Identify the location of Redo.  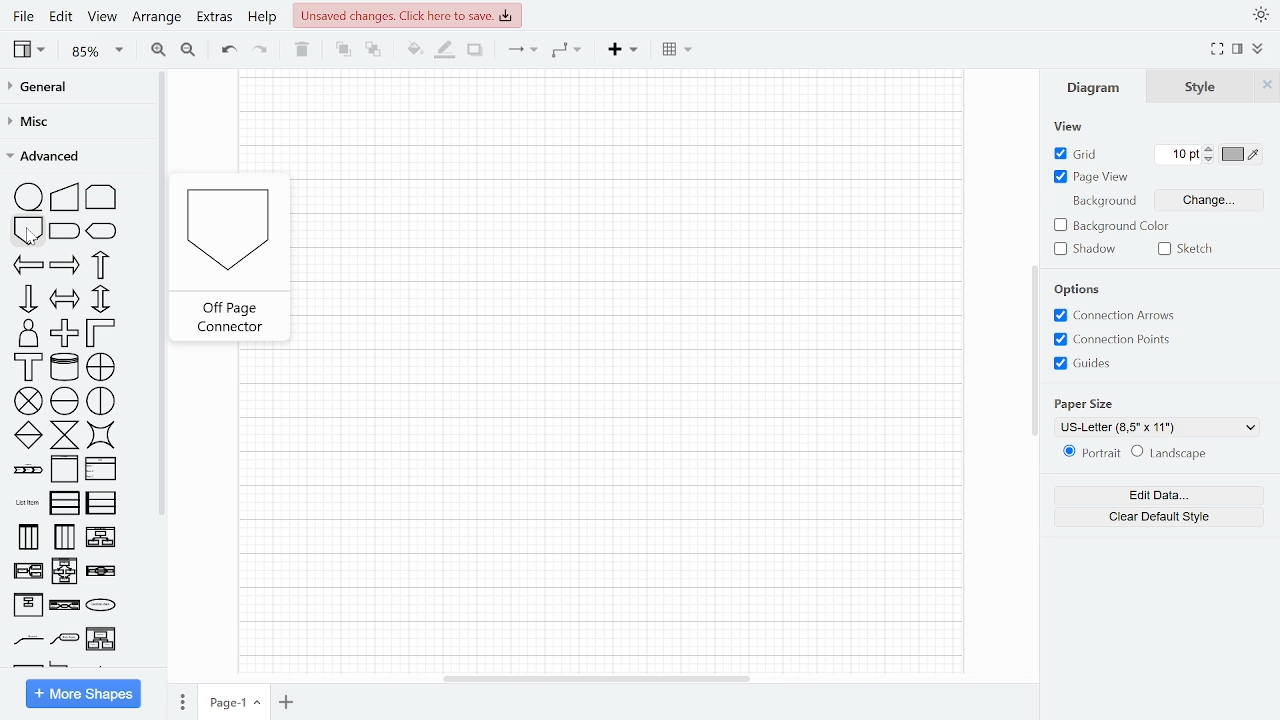
(259, 52).